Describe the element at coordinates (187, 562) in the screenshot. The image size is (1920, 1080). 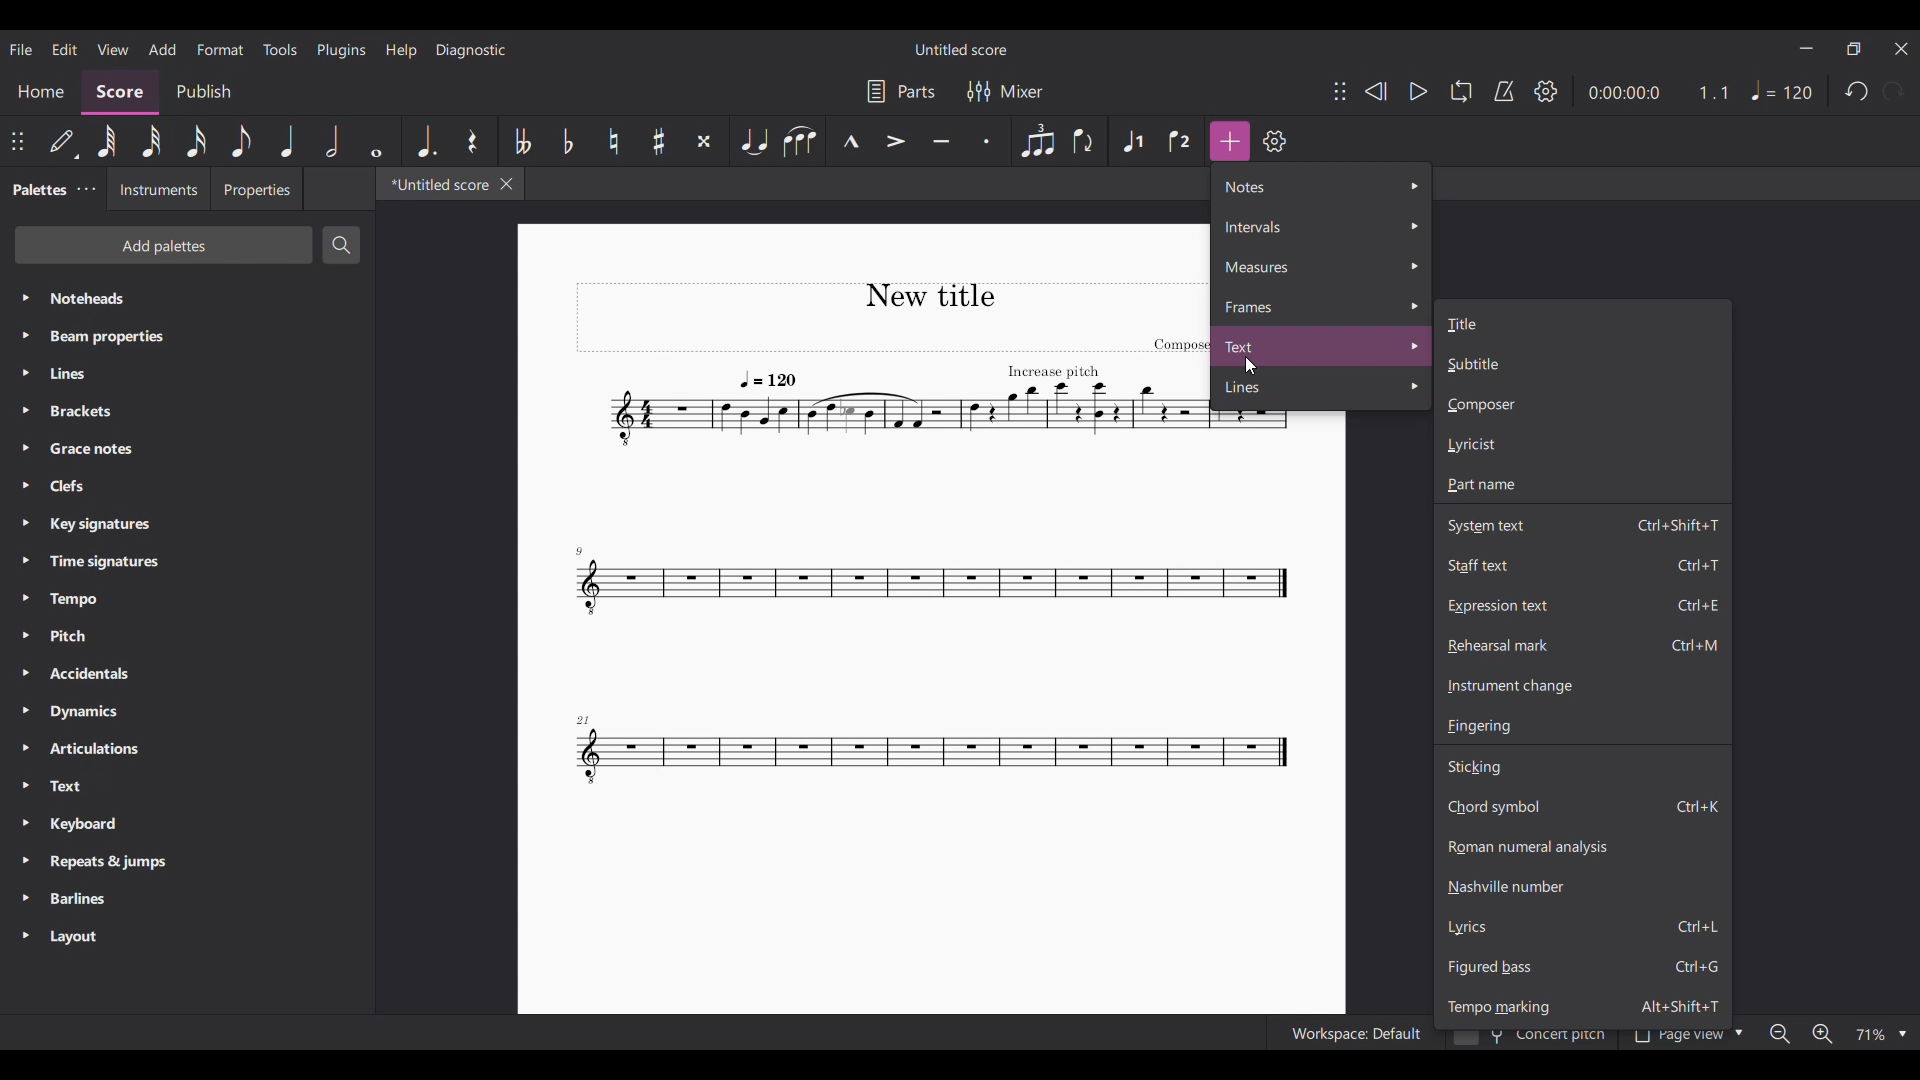
I see `Time signatures` at that location.